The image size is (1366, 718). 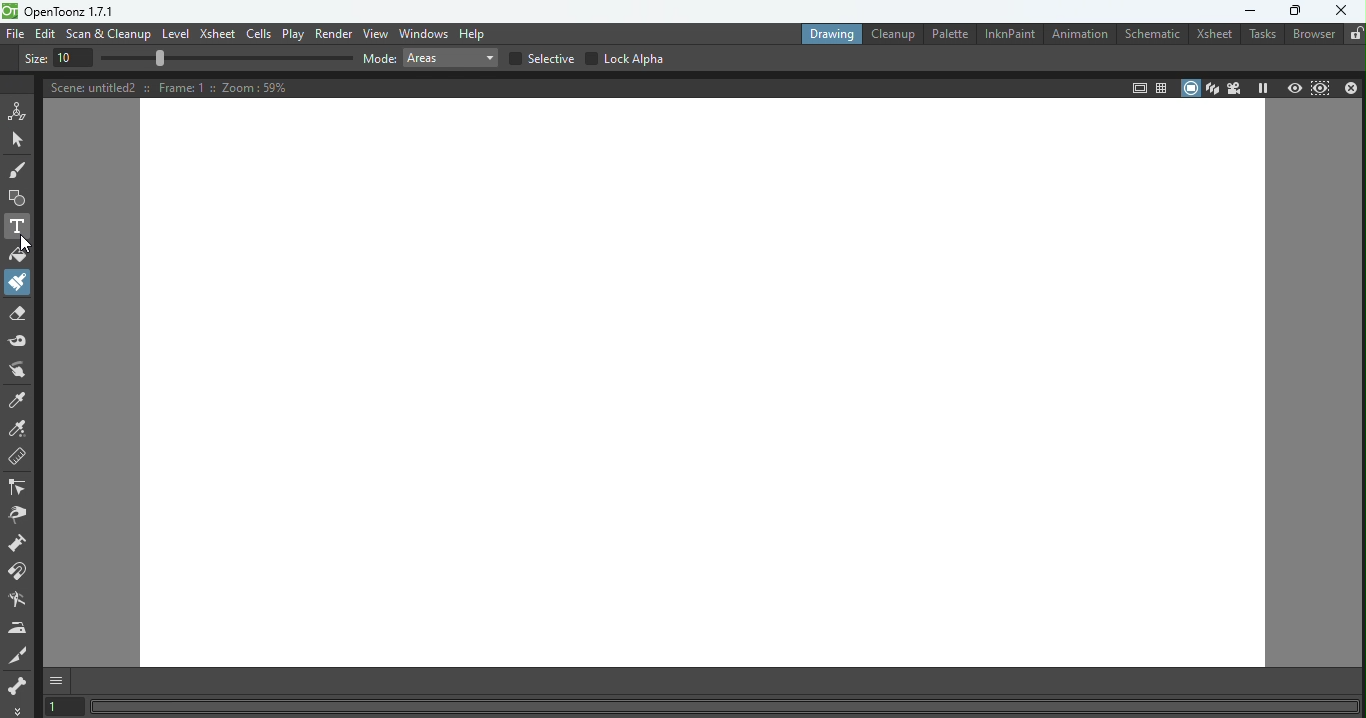 What do you see at coordinates (1236, 87) in the screenshot?
I see `Camera view` at bounding box center [1236, 87].